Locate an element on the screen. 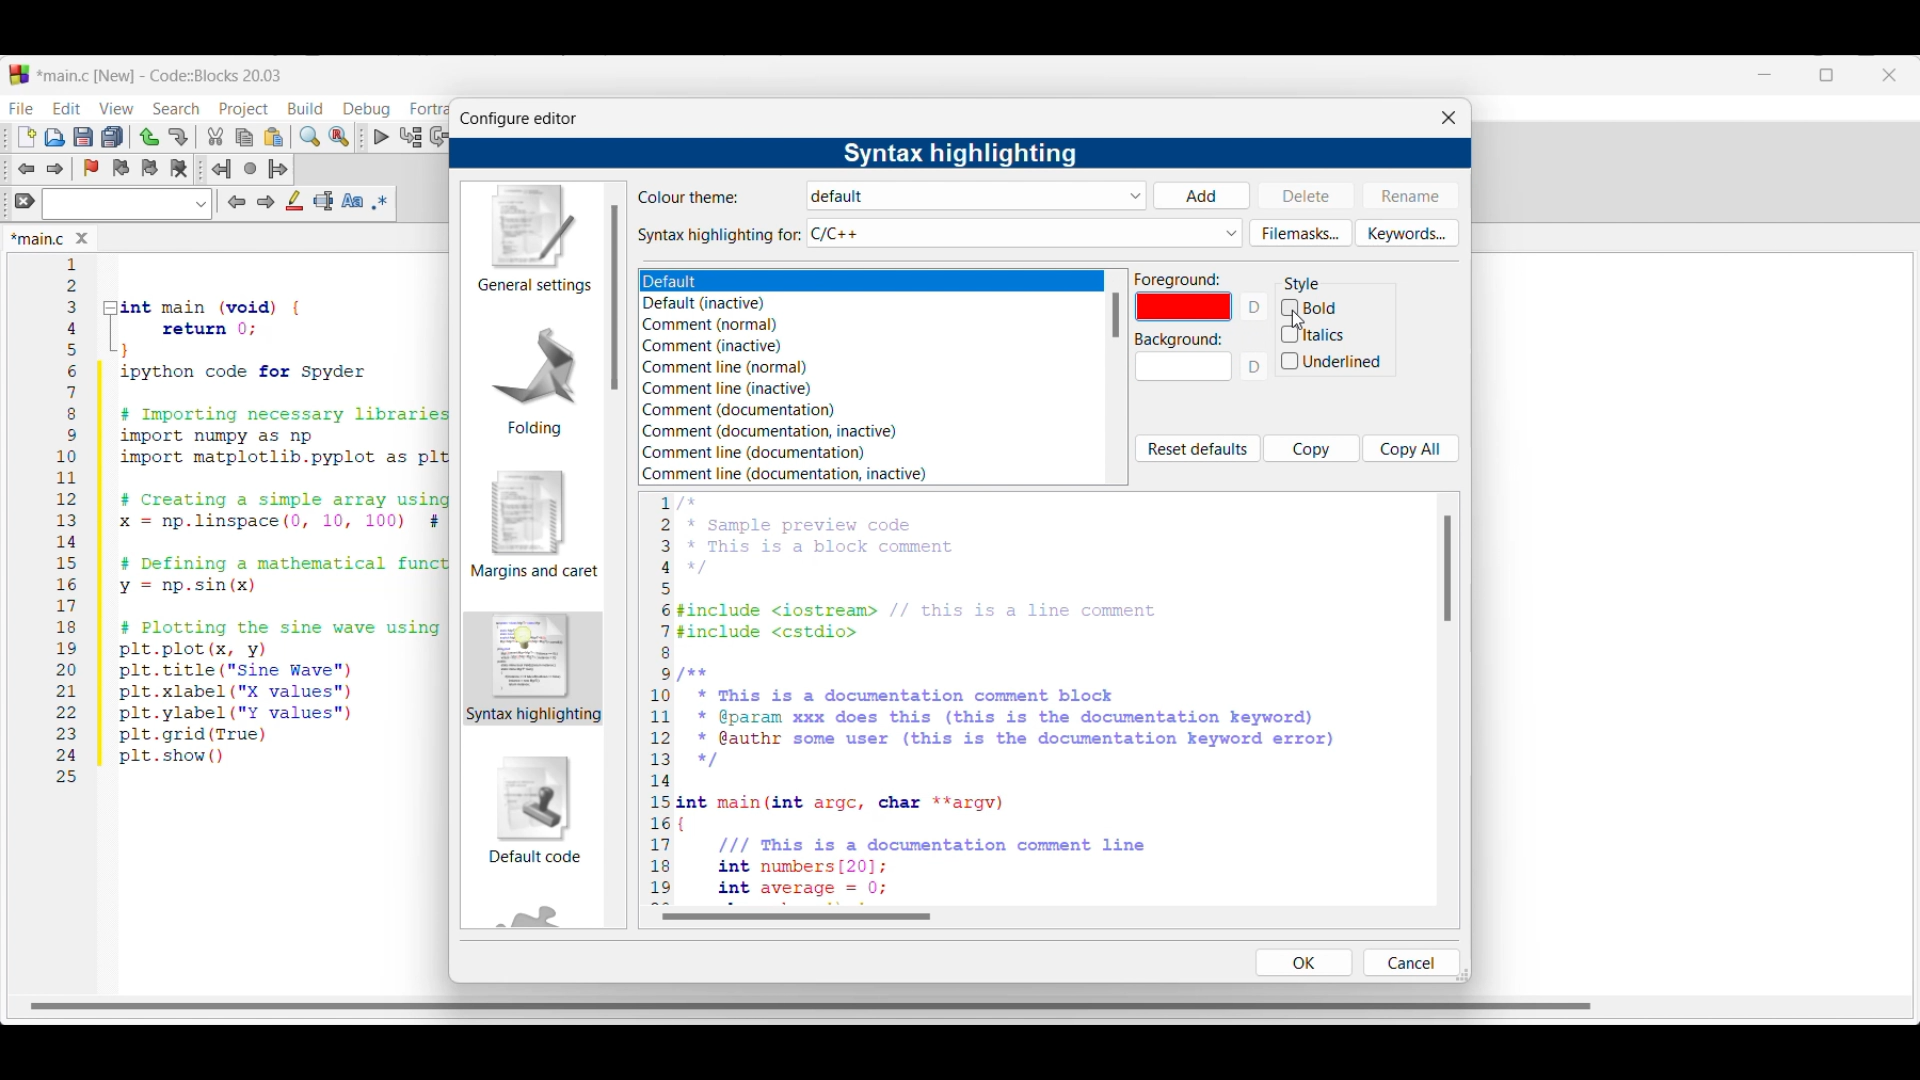  Next bookmark is located at coordinates (149, 168).